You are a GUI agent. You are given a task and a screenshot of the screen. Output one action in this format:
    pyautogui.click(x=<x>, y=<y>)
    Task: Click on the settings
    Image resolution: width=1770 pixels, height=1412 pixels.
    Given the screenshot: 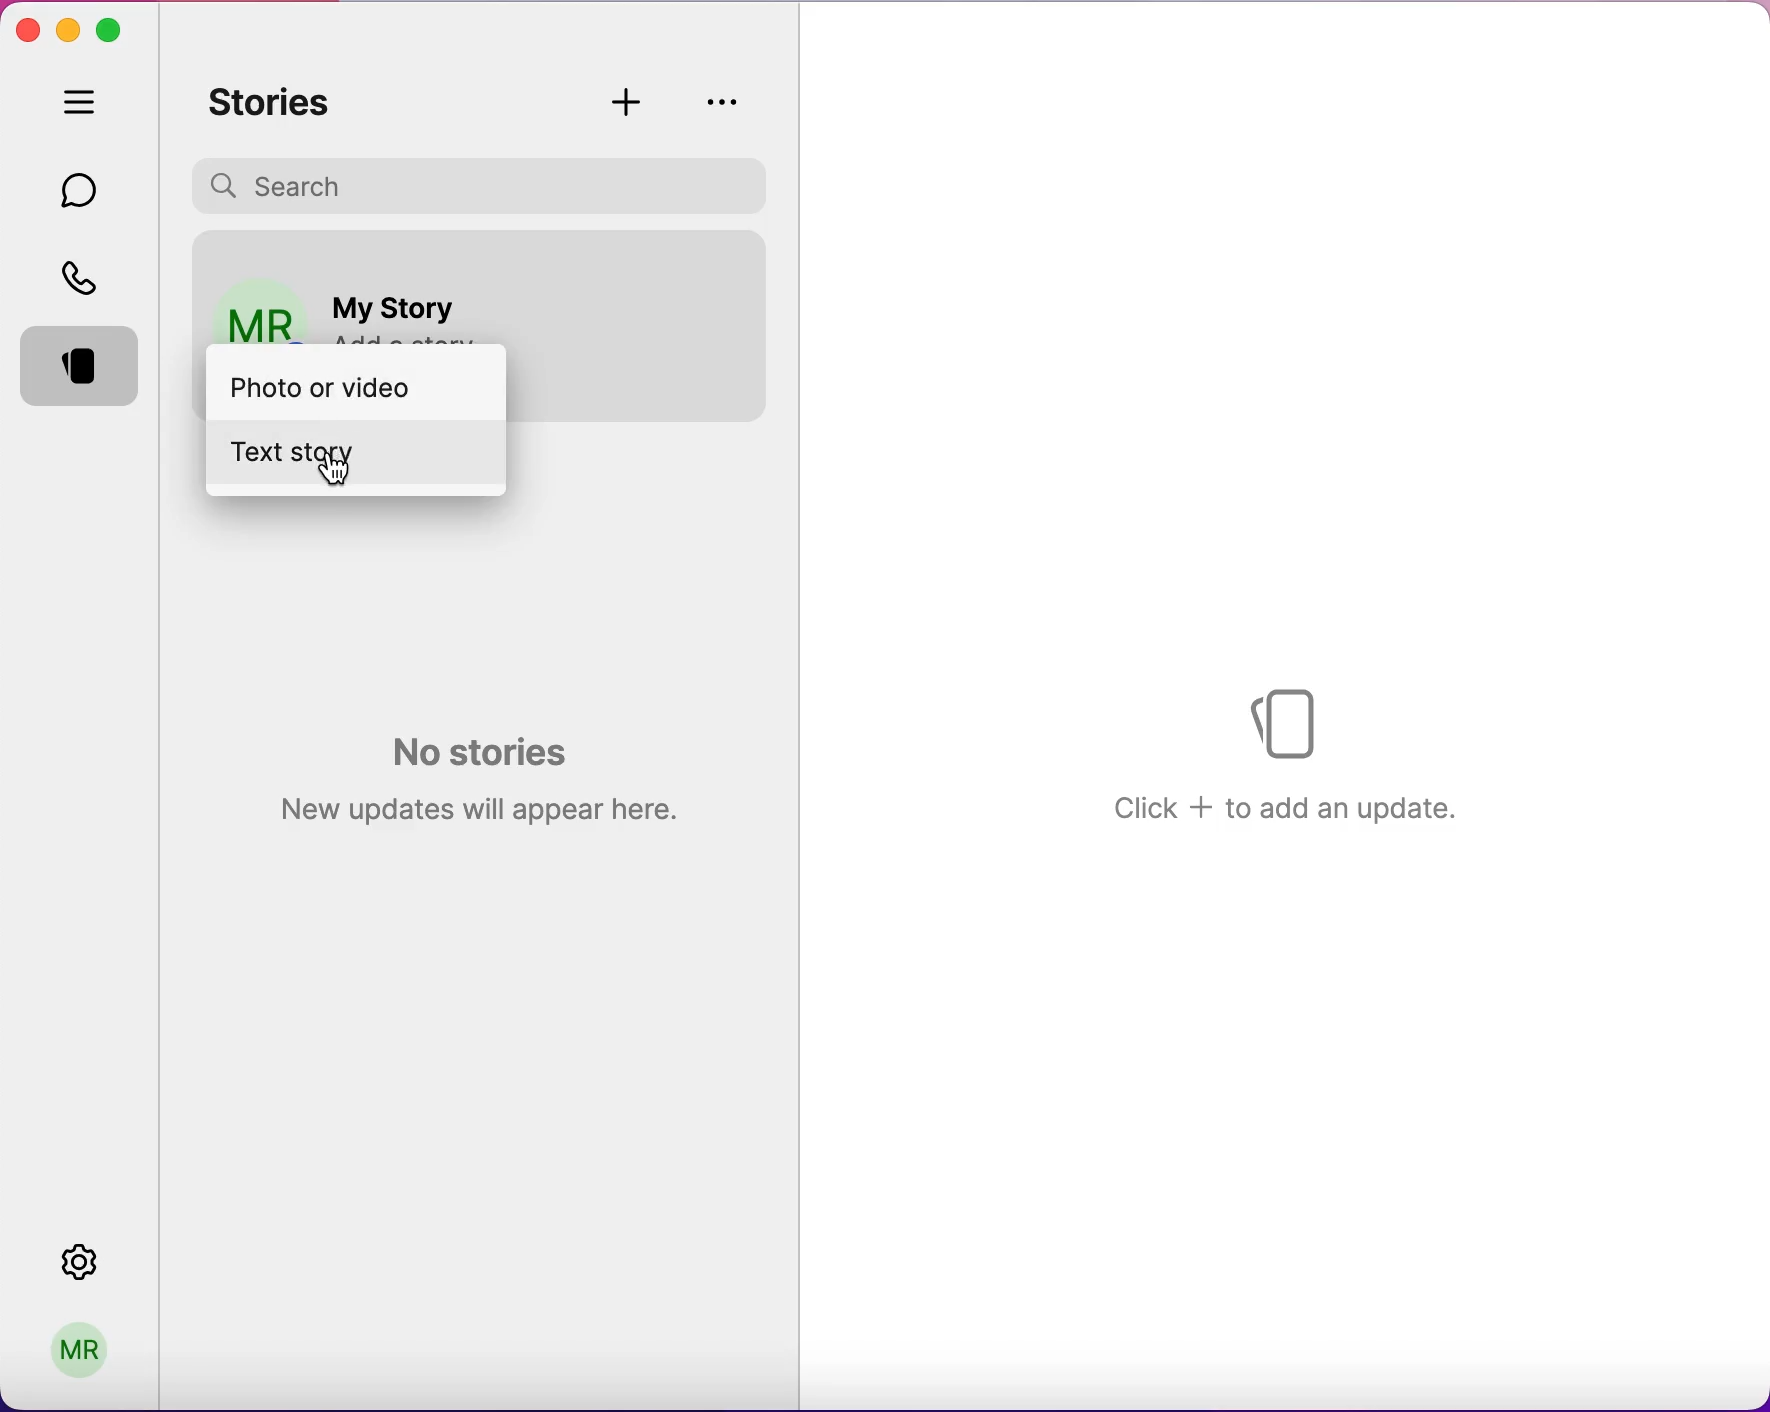 What is the action you would take?
    pyautogui.click(x=100, y=1262)
    